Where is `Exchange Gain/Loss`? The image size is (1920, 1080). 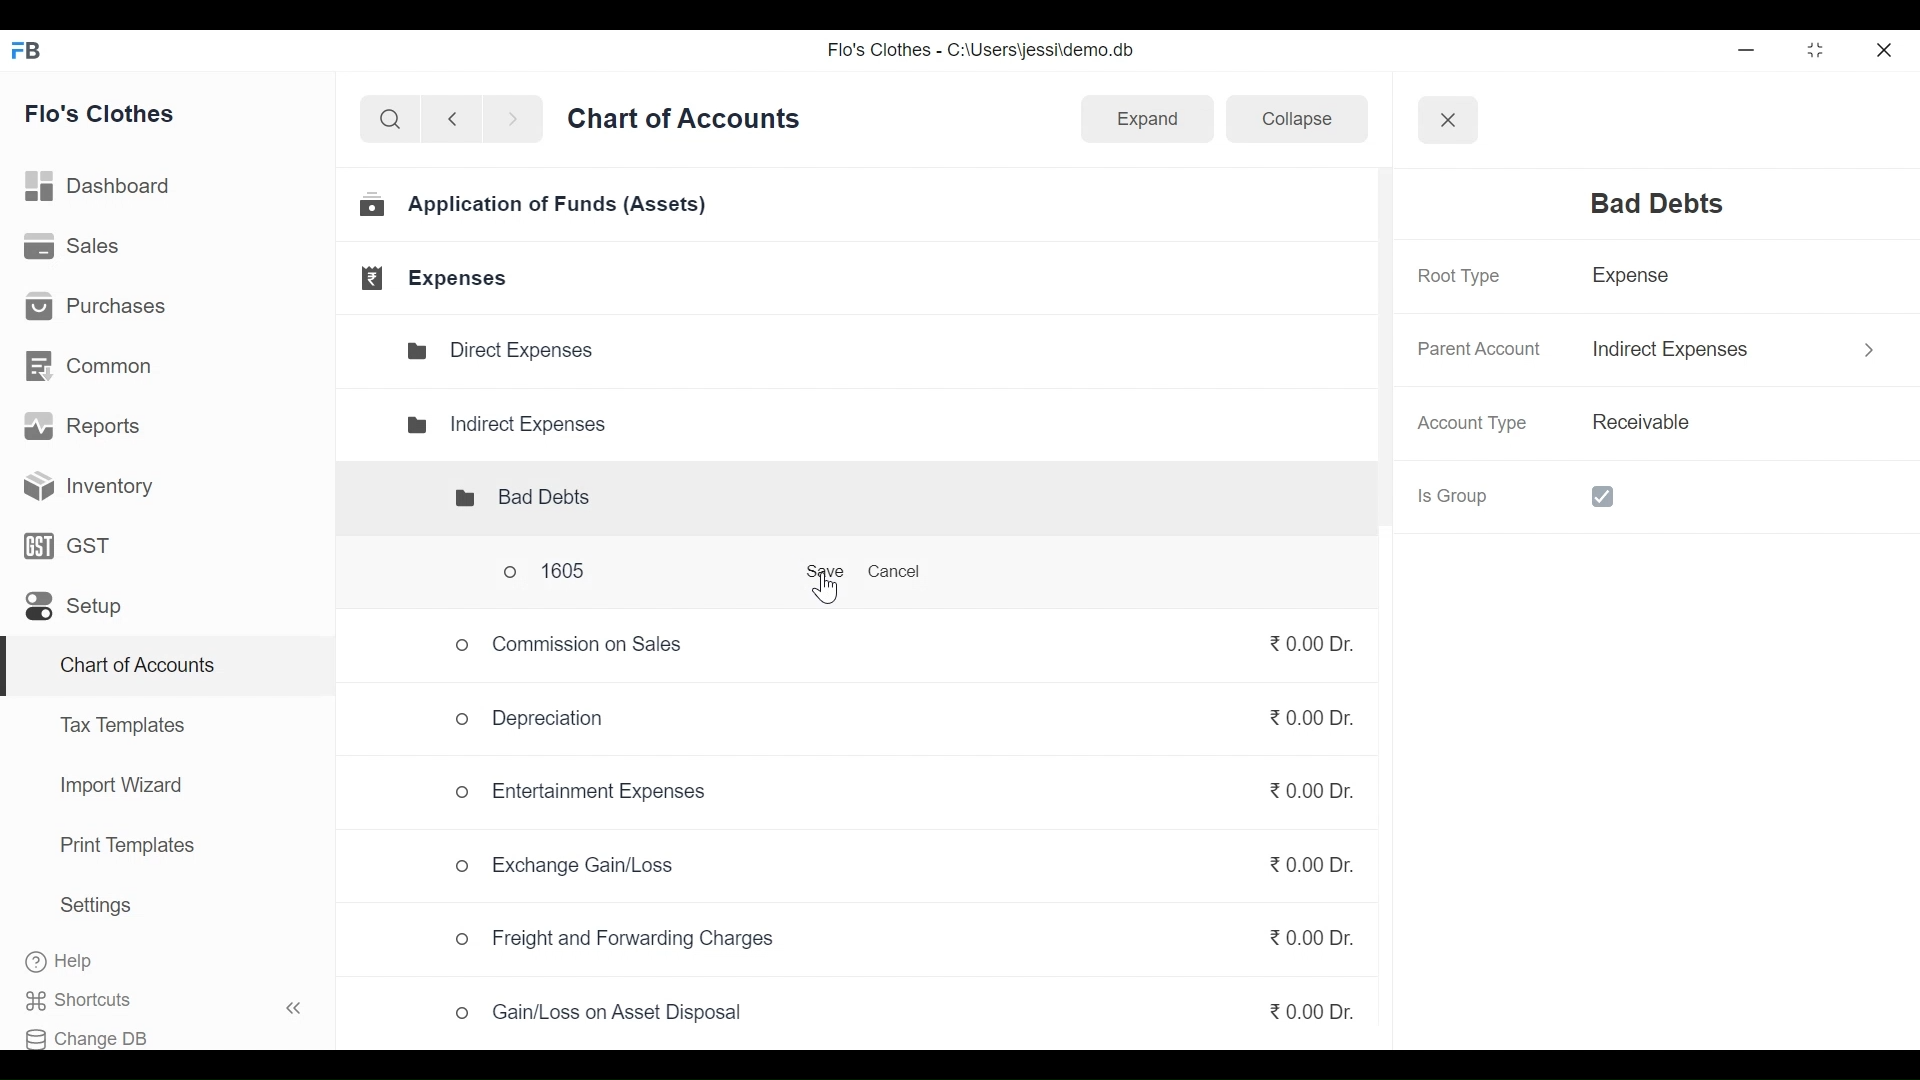
Exchange Gain/Loss is located at coordinates (570, 868).